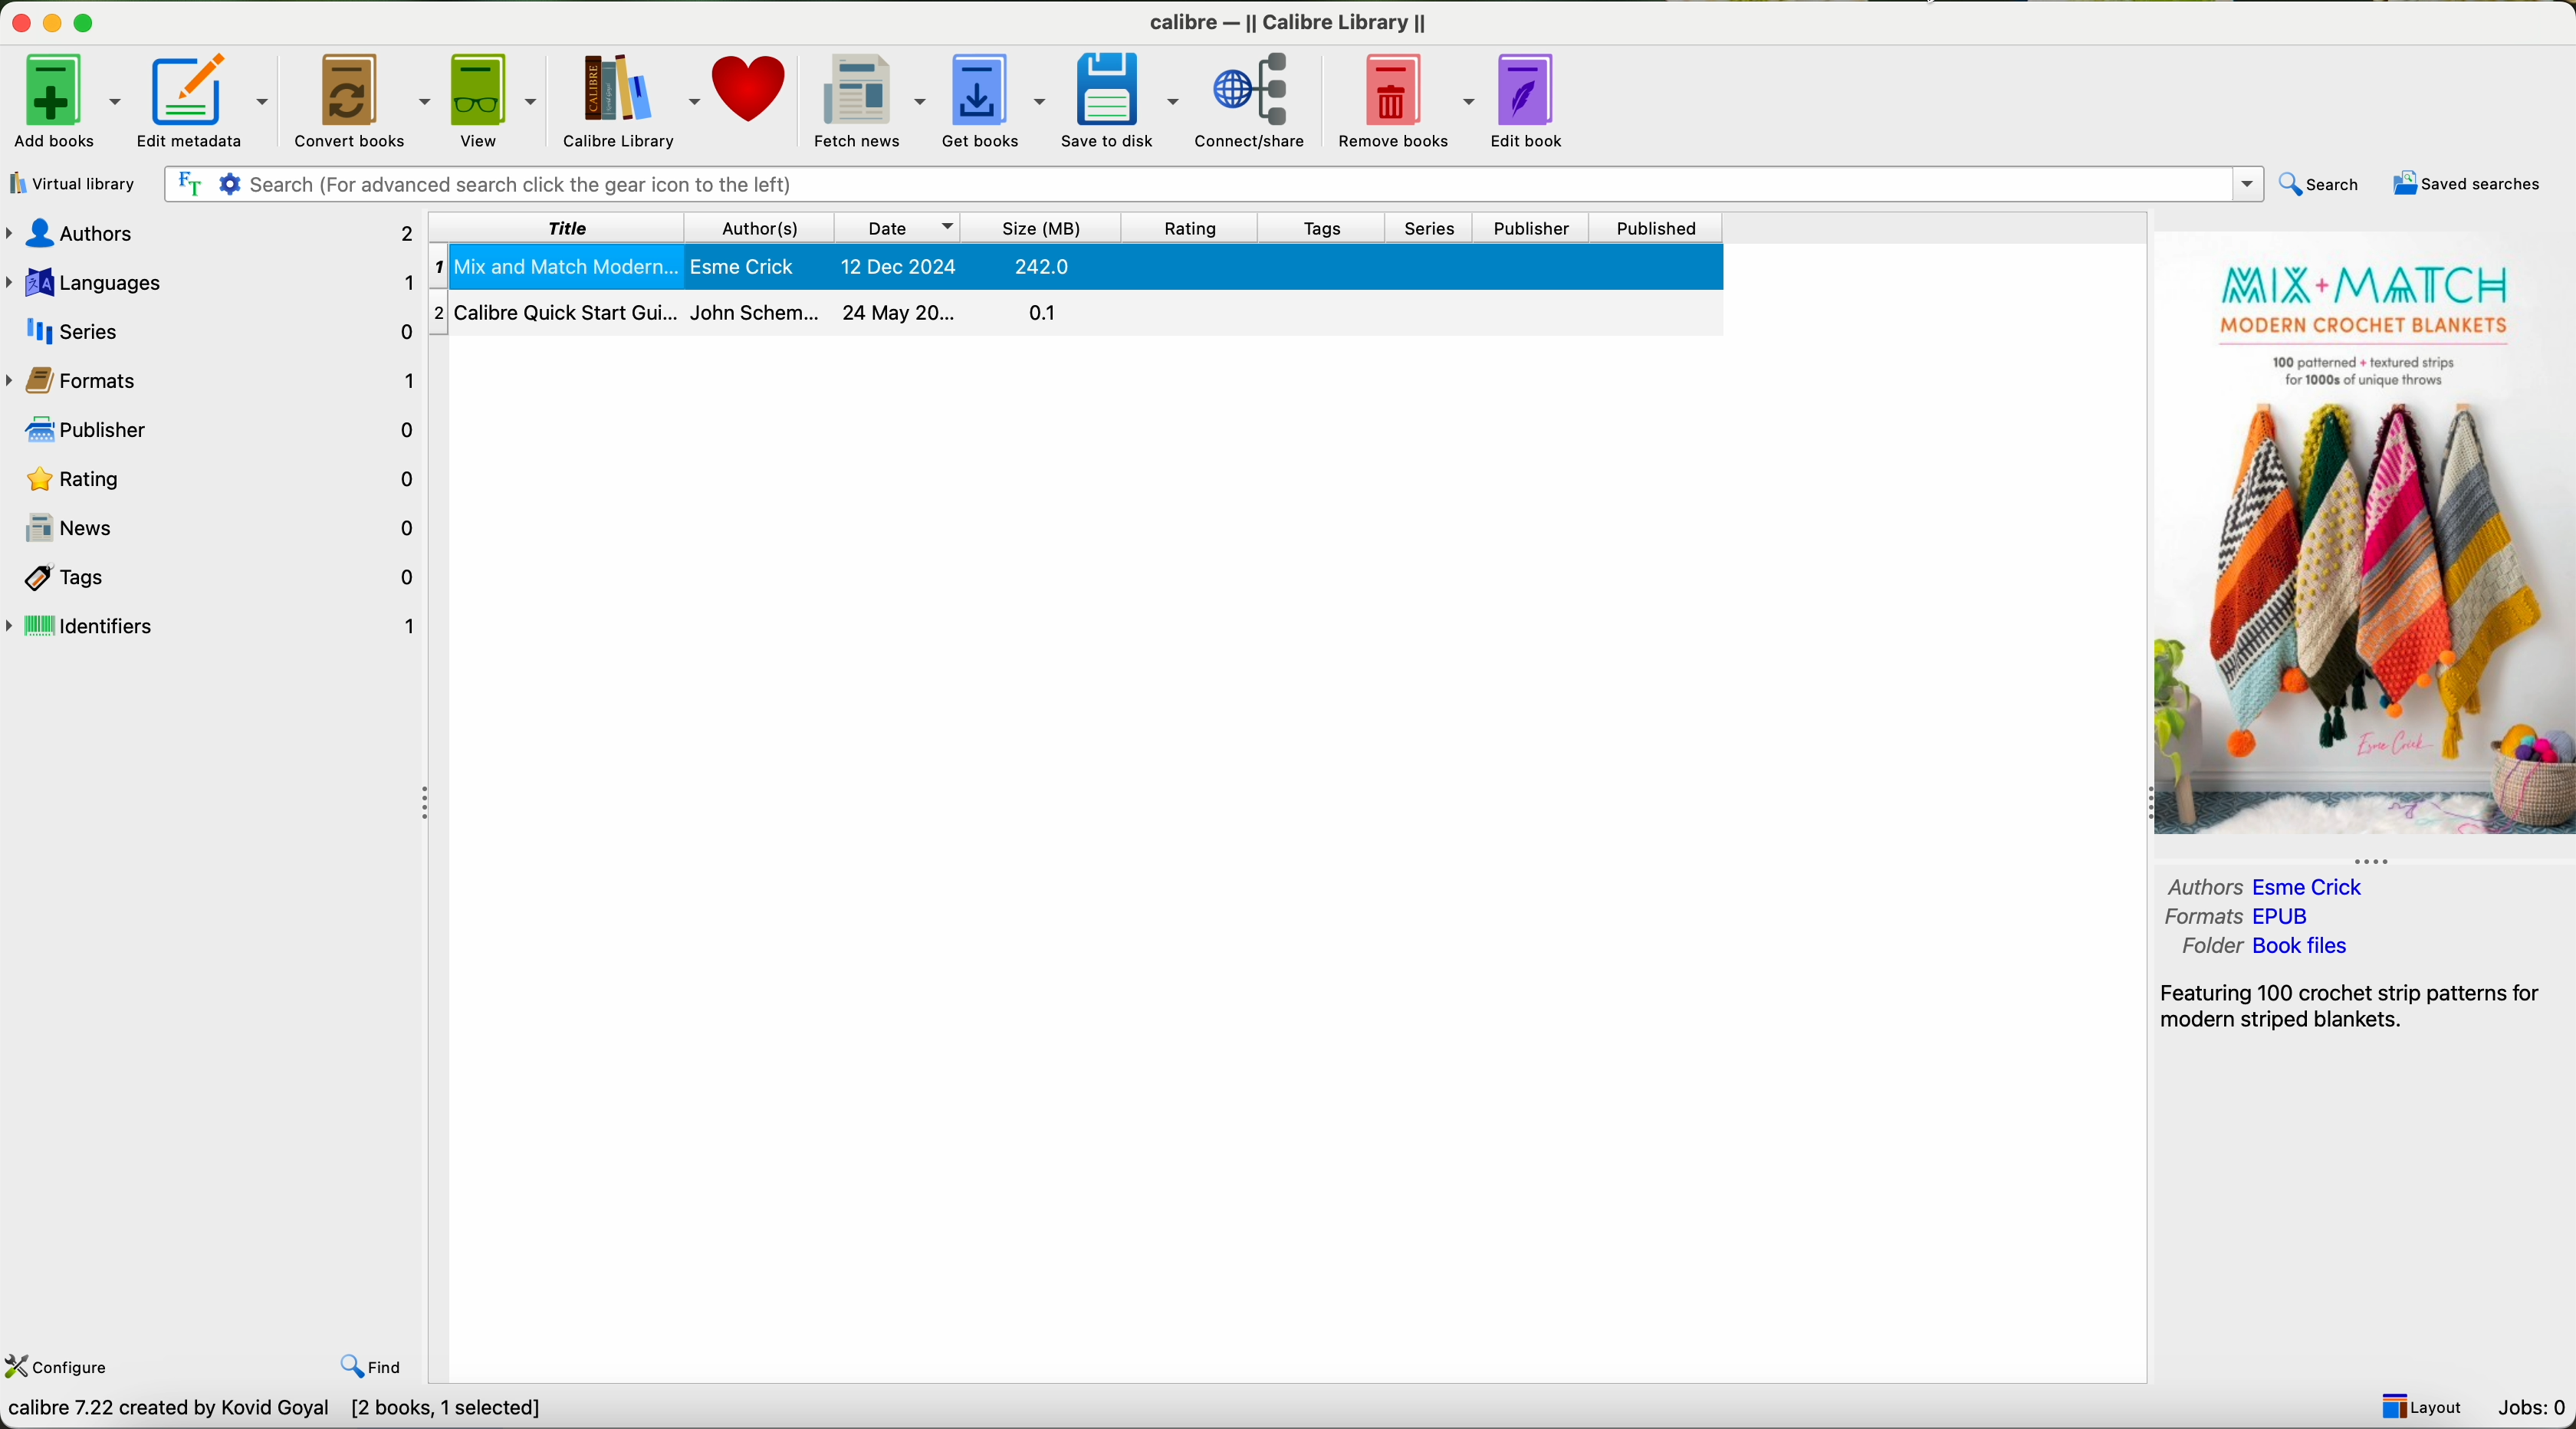 This screenshot has height=1429, width=2576. What do you see at coordinates (2265, 947) in the screenshot?
I see `folder` at bounding box center [2265, 947].